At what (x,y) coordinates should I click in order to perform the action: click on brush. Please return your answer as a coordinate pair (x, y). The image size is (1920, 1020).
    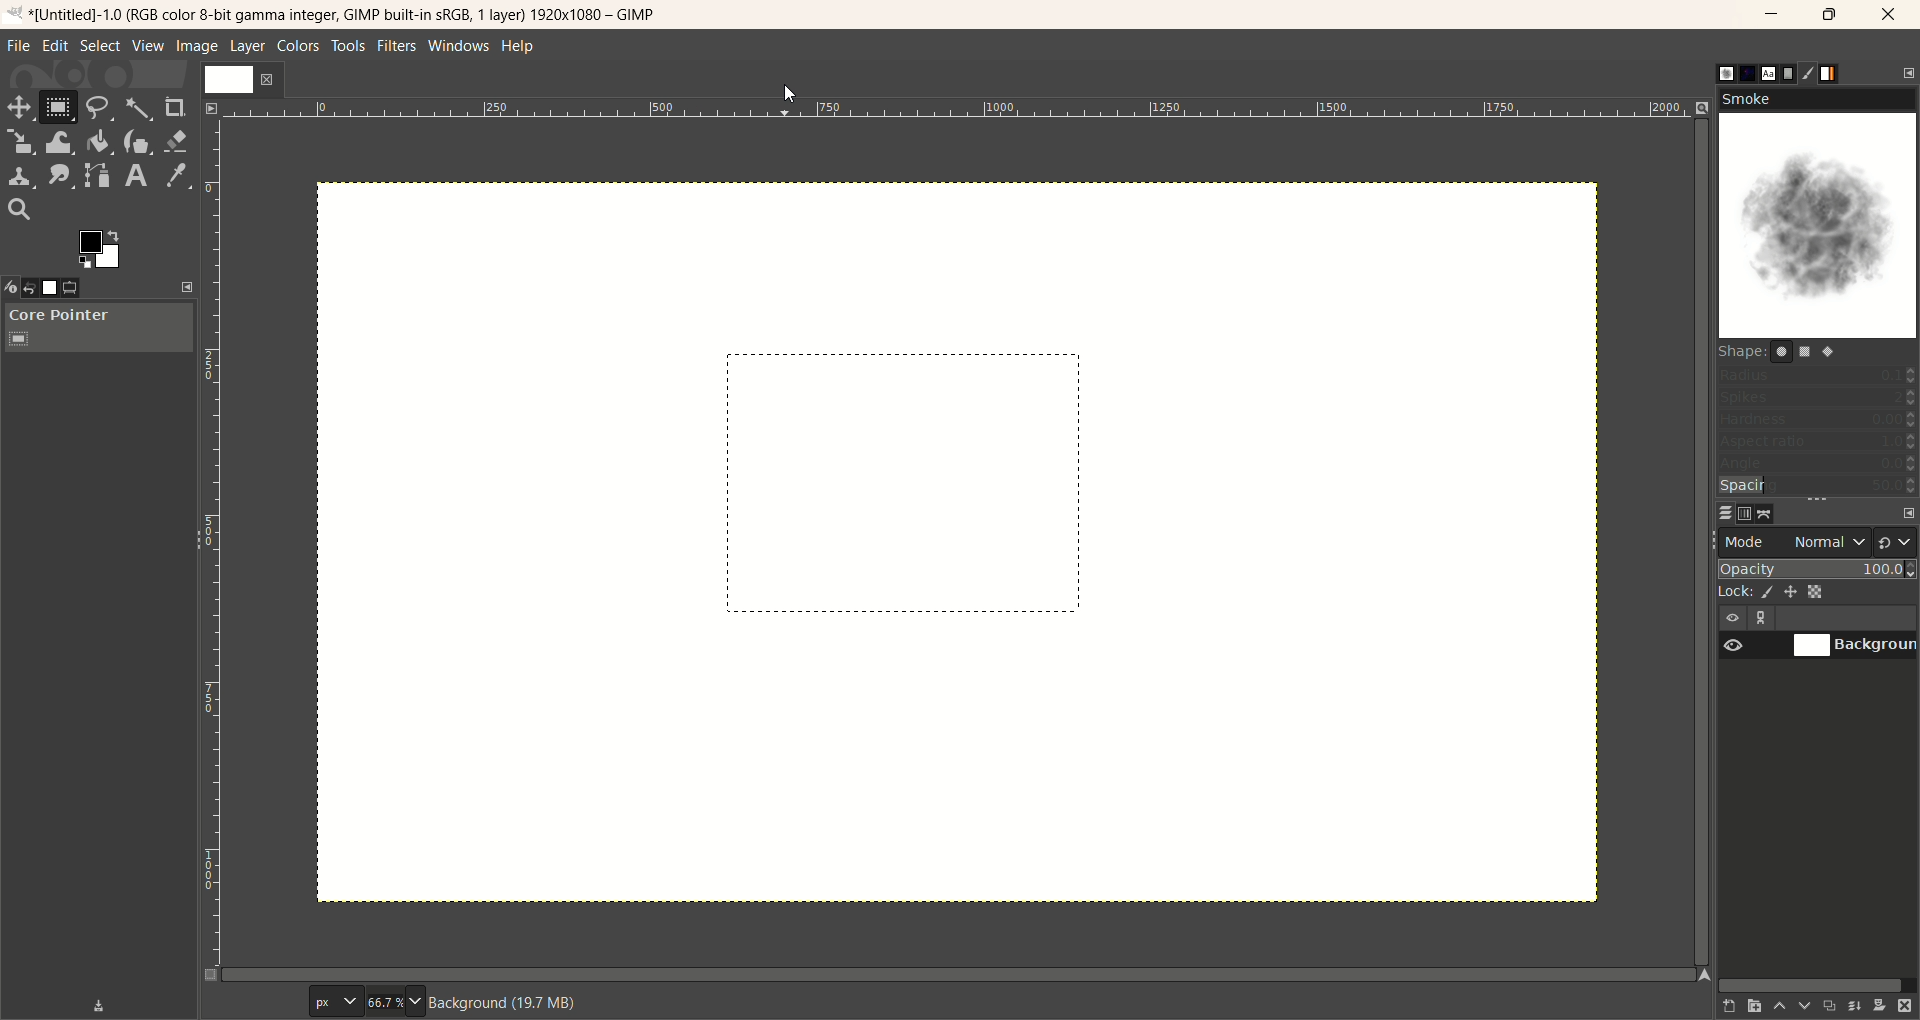
    Looking at the image, I should click on (1723, 74).